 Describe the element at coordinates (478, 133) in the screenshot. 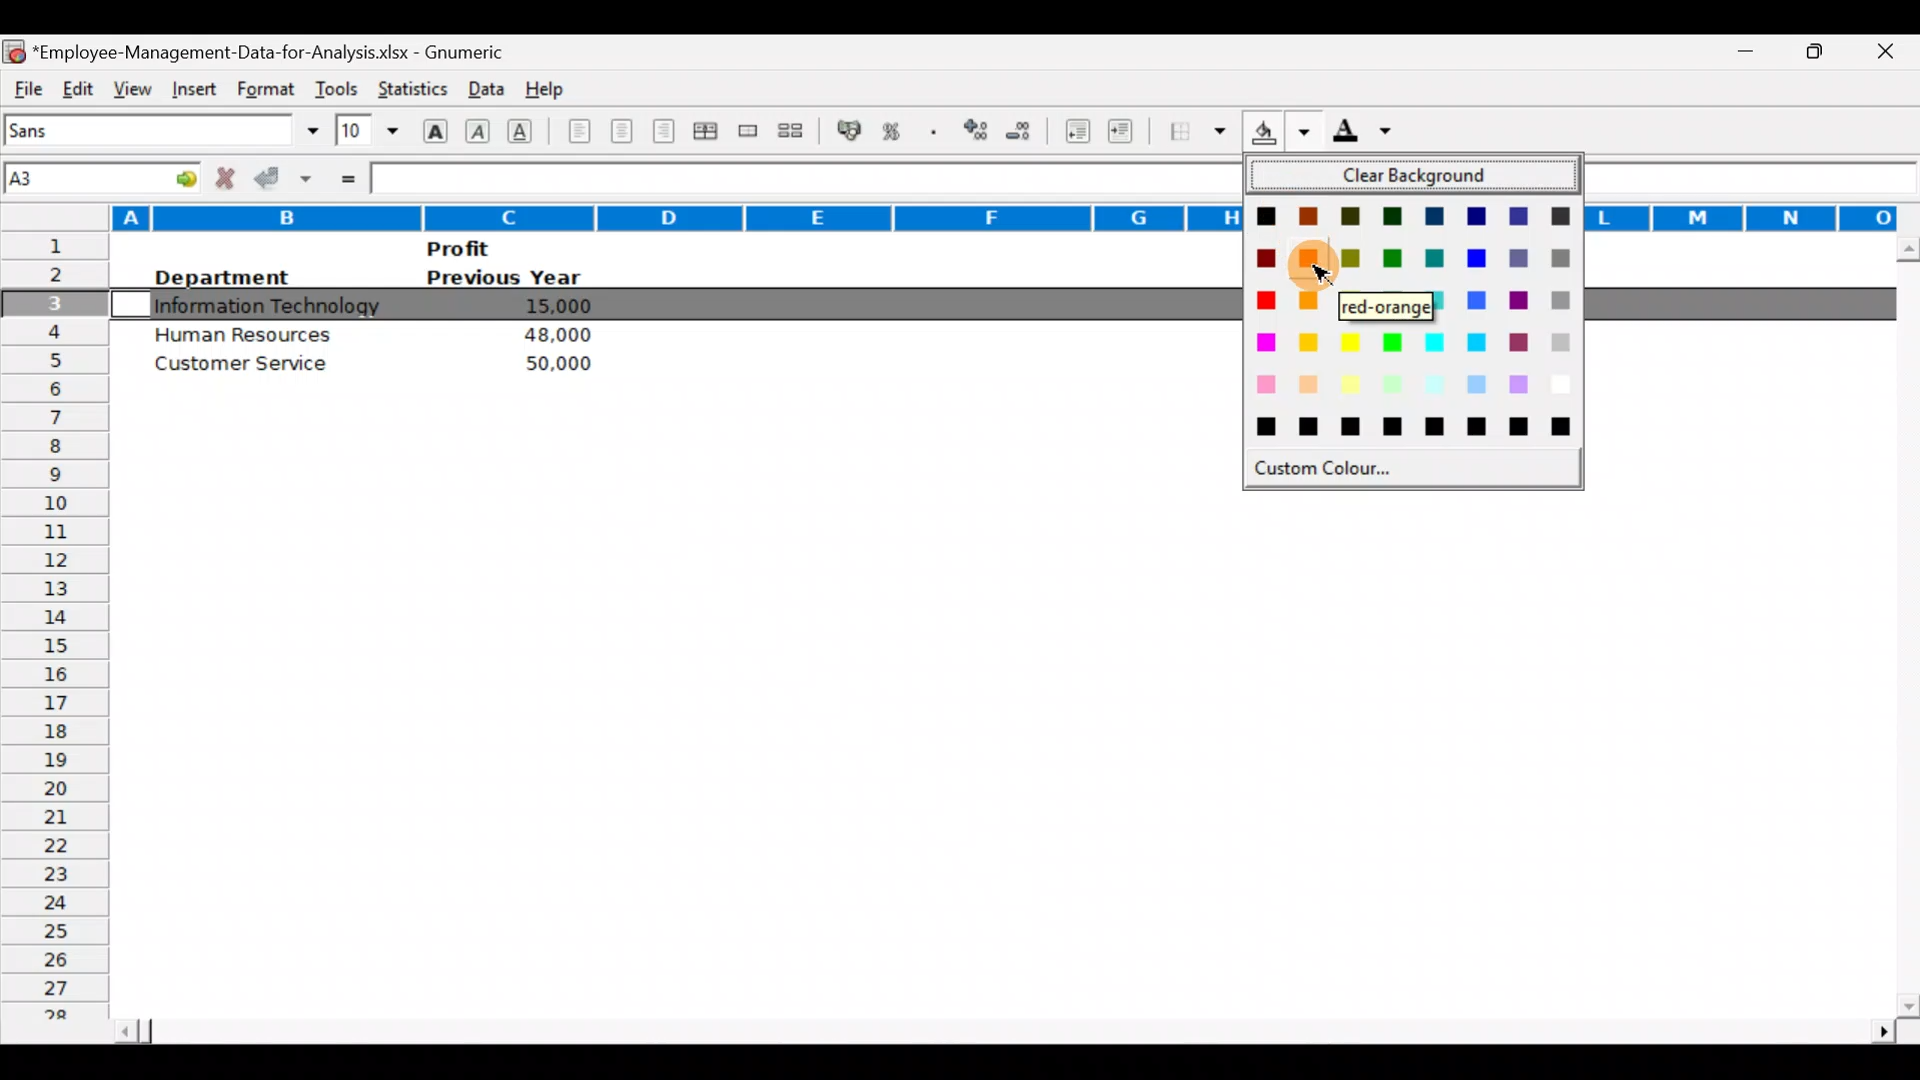

I see `Italic` at that location.